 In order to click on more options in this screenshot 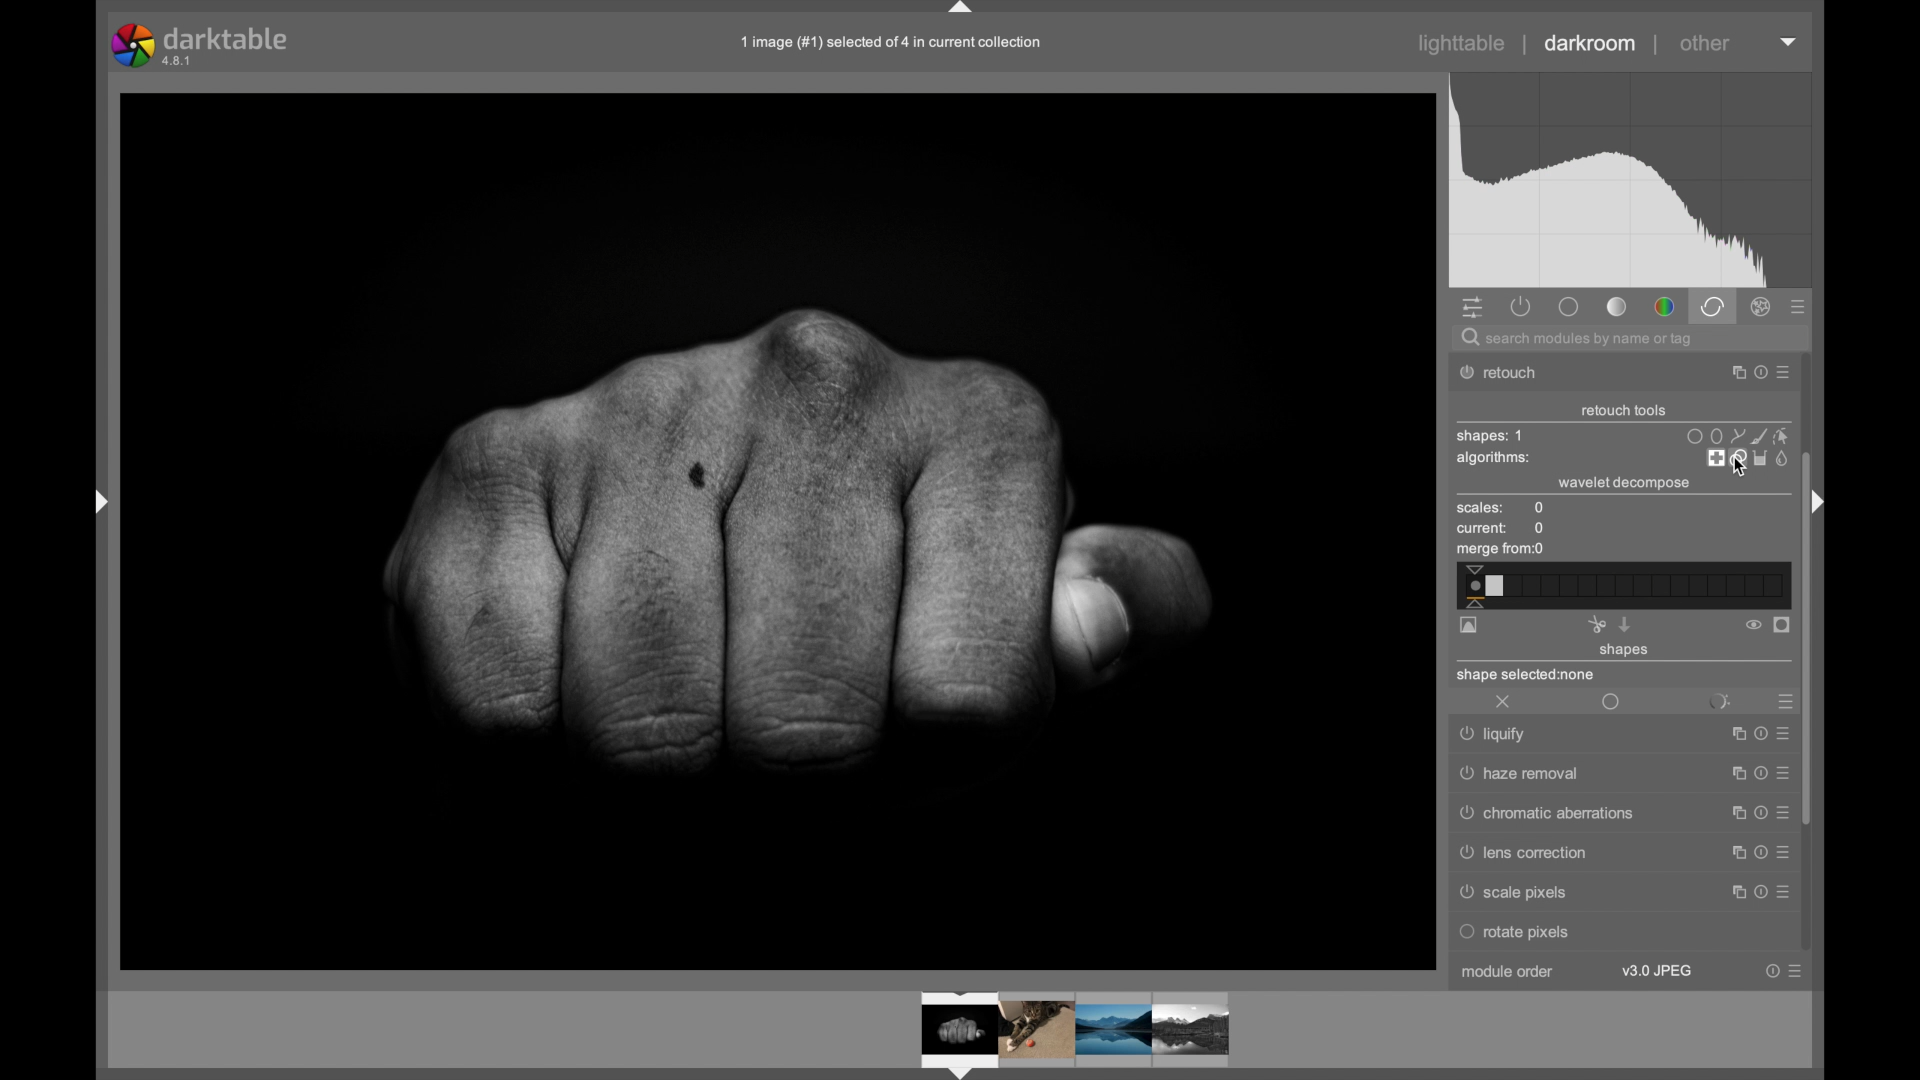, I will do `click(1783, 772)`.